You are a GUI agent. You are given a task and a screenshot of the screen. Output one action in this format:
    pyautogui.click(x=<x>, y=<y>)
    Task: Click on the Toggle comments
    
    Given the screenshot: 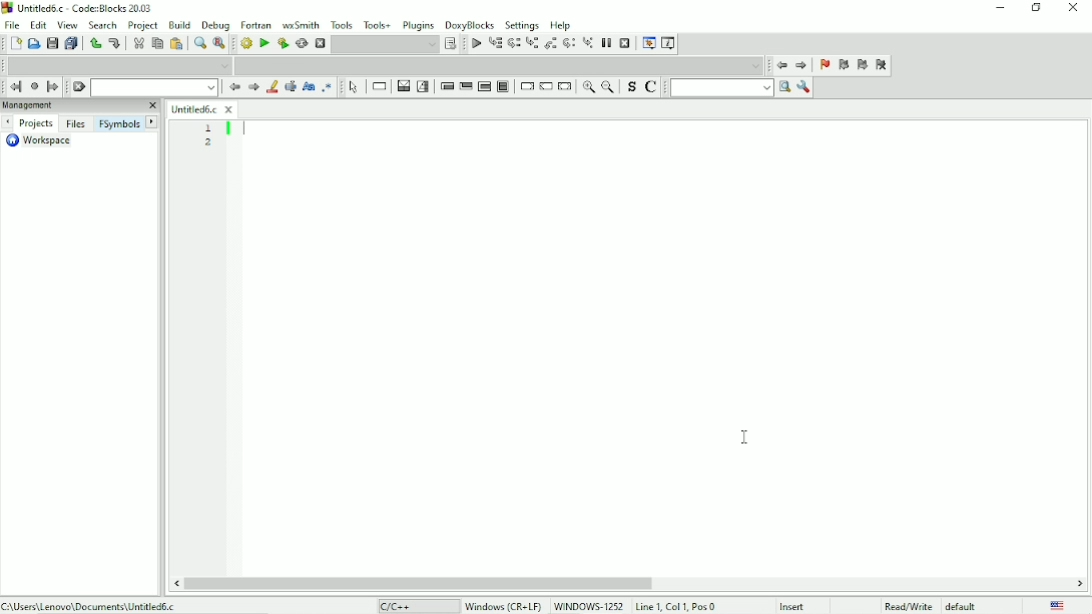 What is the action you would take?
    pyautogui.click(x=652, y=87)
    